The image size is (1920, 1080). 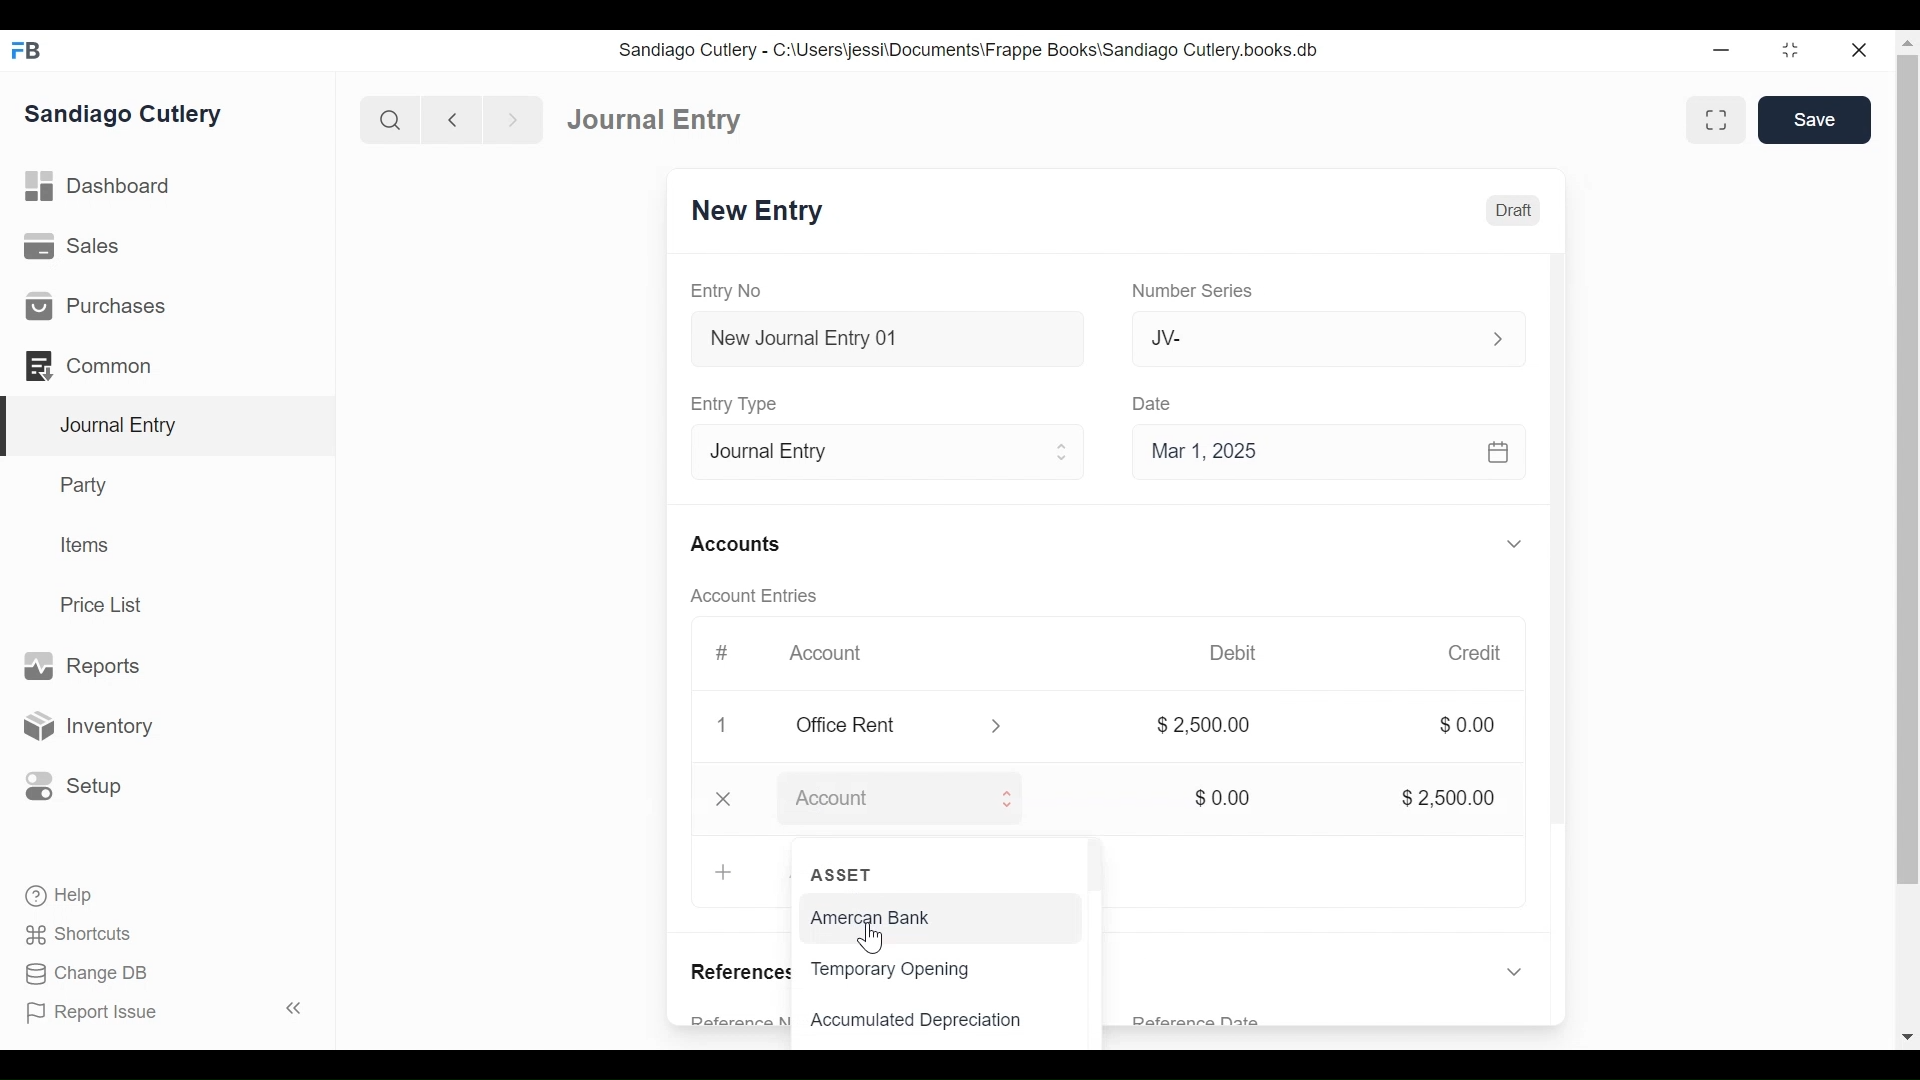 What do you see at coordinates (916, 1019) in the screenshot?
I see `Accumulated Depreciation` at bounding box center [916, 1019].